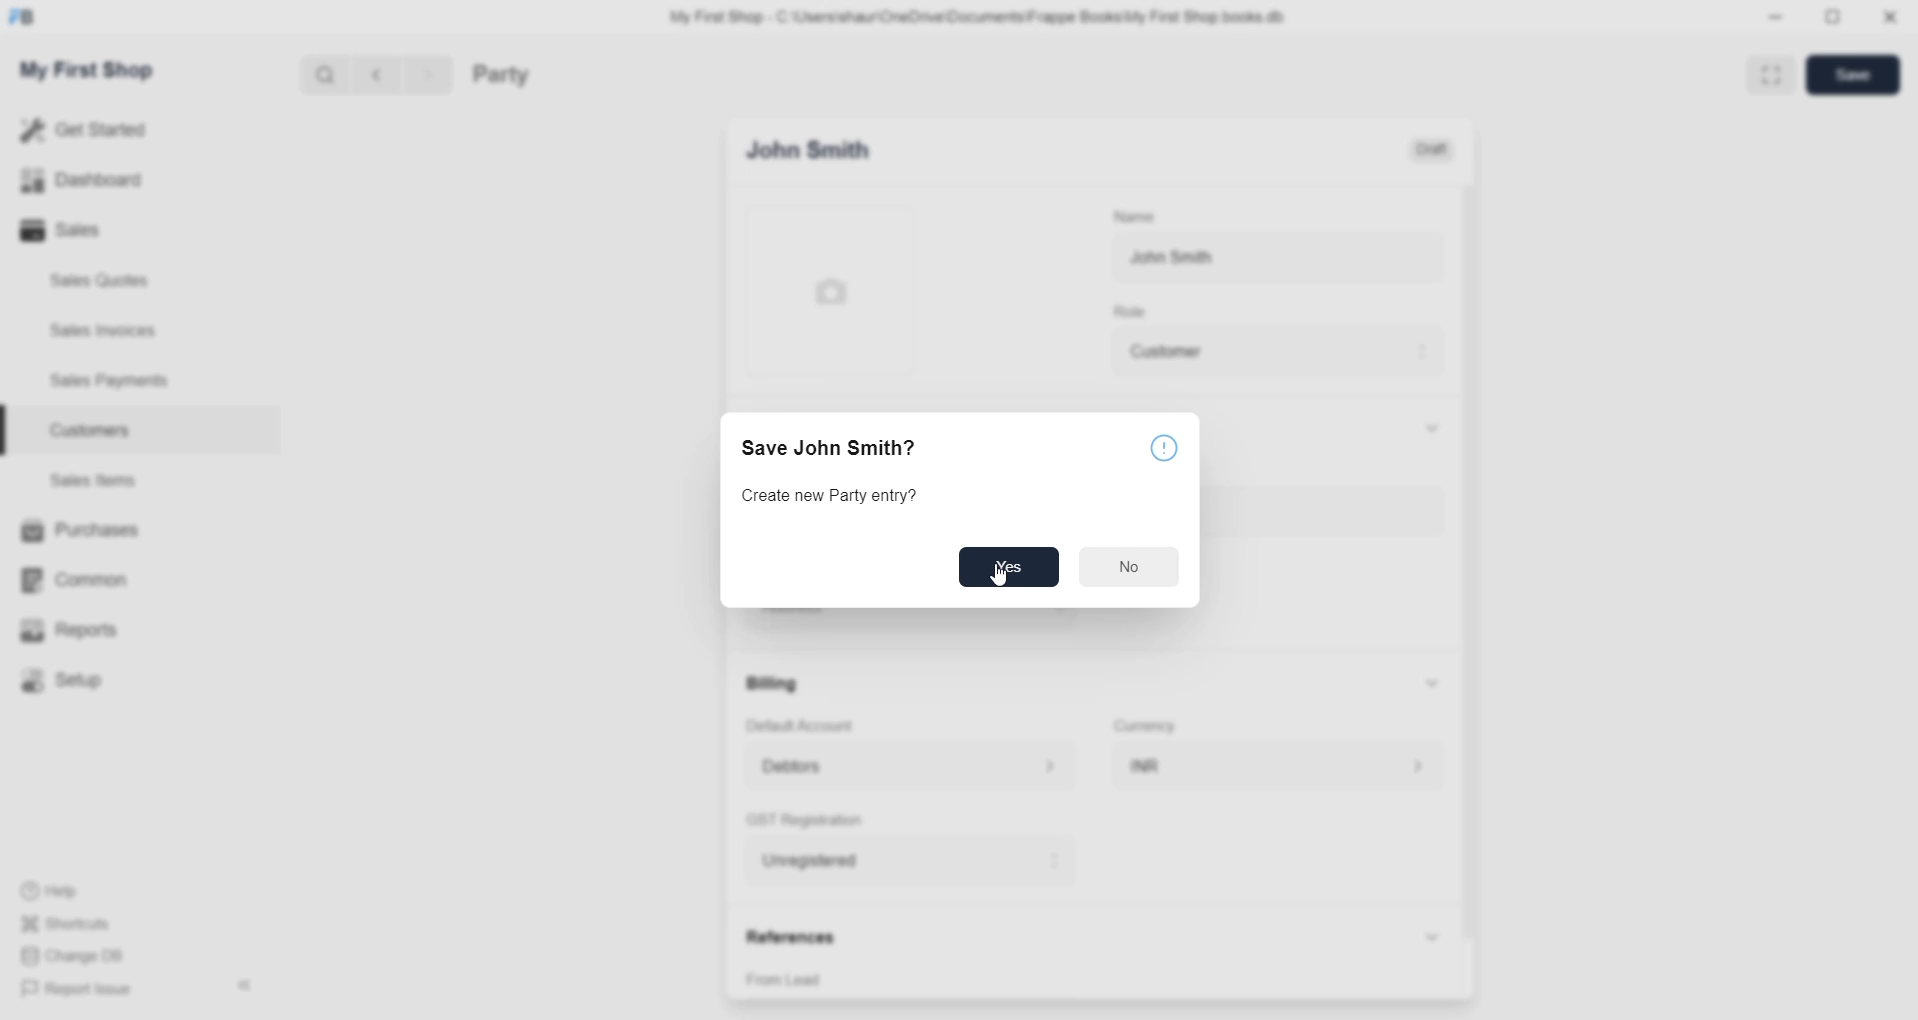  Describe the element at coordinates (378, 76) in the screenshot. I see `go back` at that location.